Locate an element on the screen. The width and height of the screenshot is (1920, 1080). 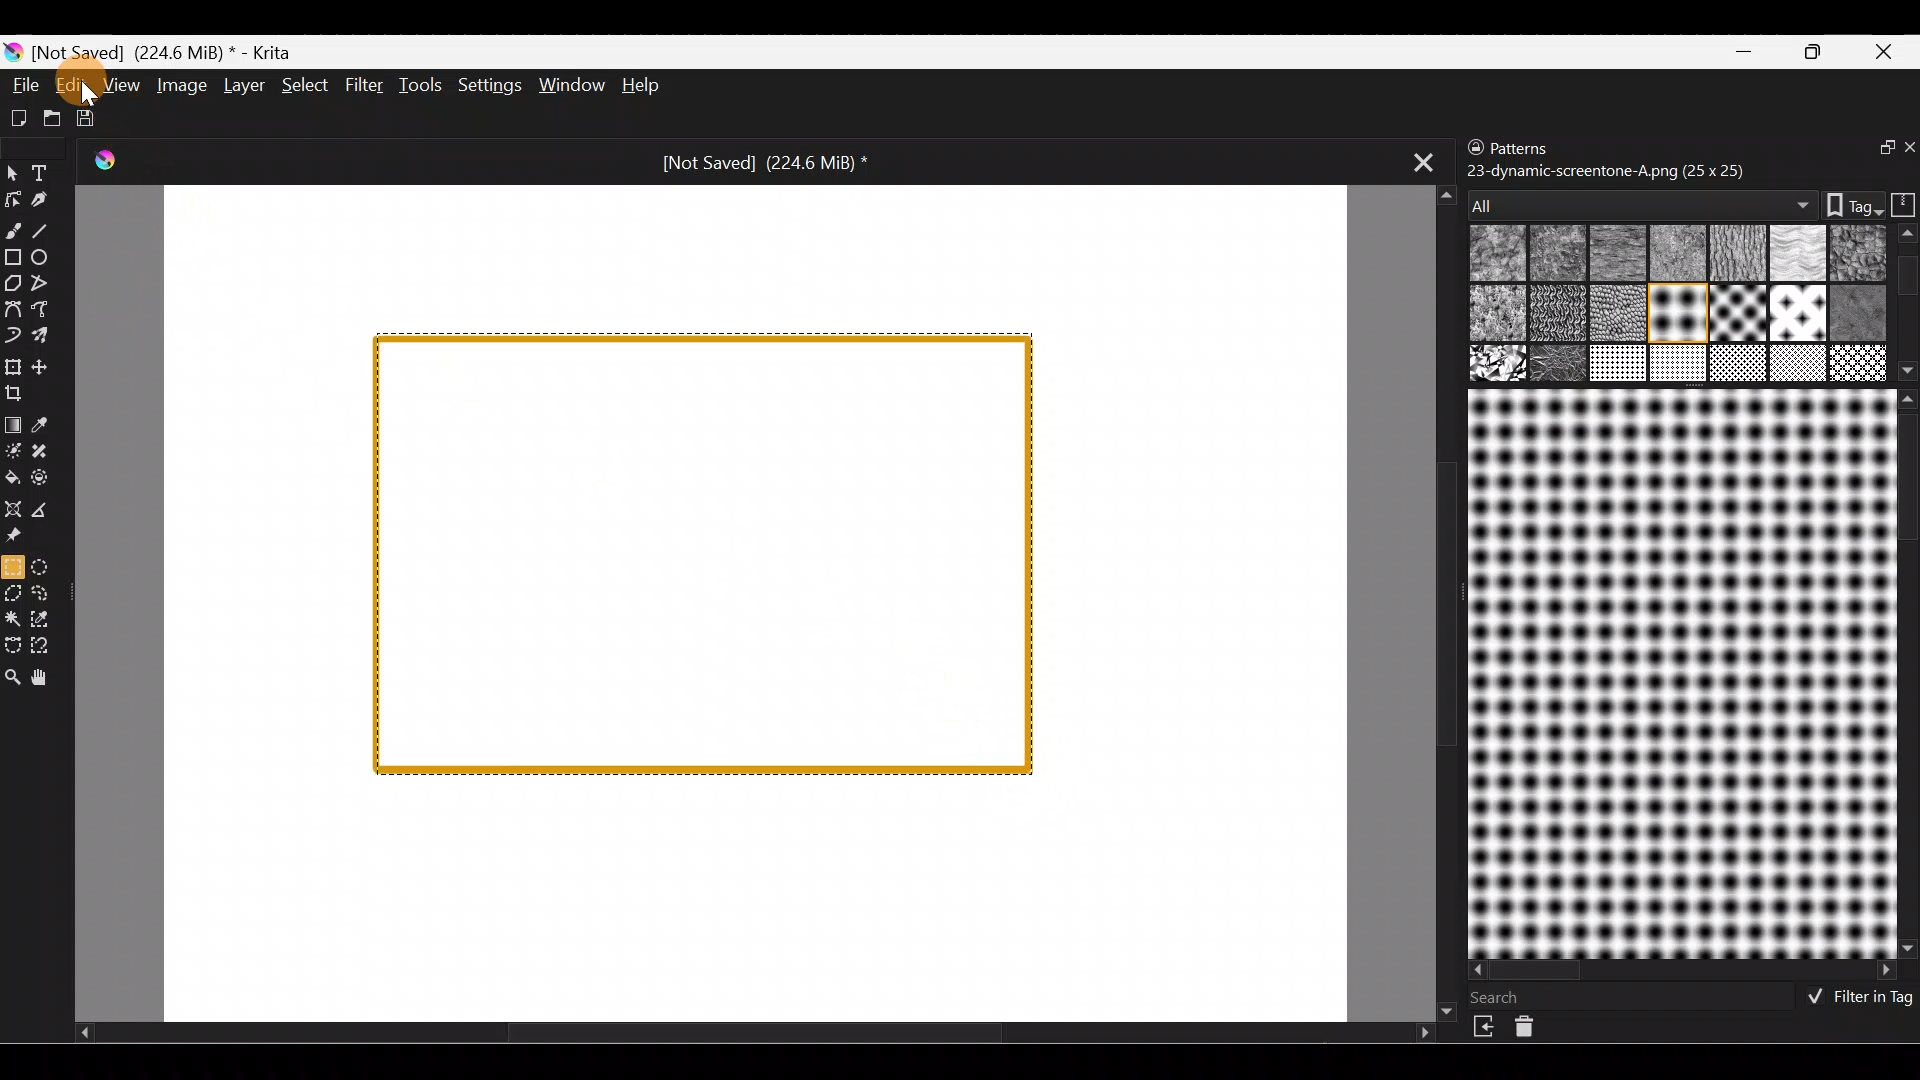
10 drawed_dotted.png is located at coordinates (1675, 316).